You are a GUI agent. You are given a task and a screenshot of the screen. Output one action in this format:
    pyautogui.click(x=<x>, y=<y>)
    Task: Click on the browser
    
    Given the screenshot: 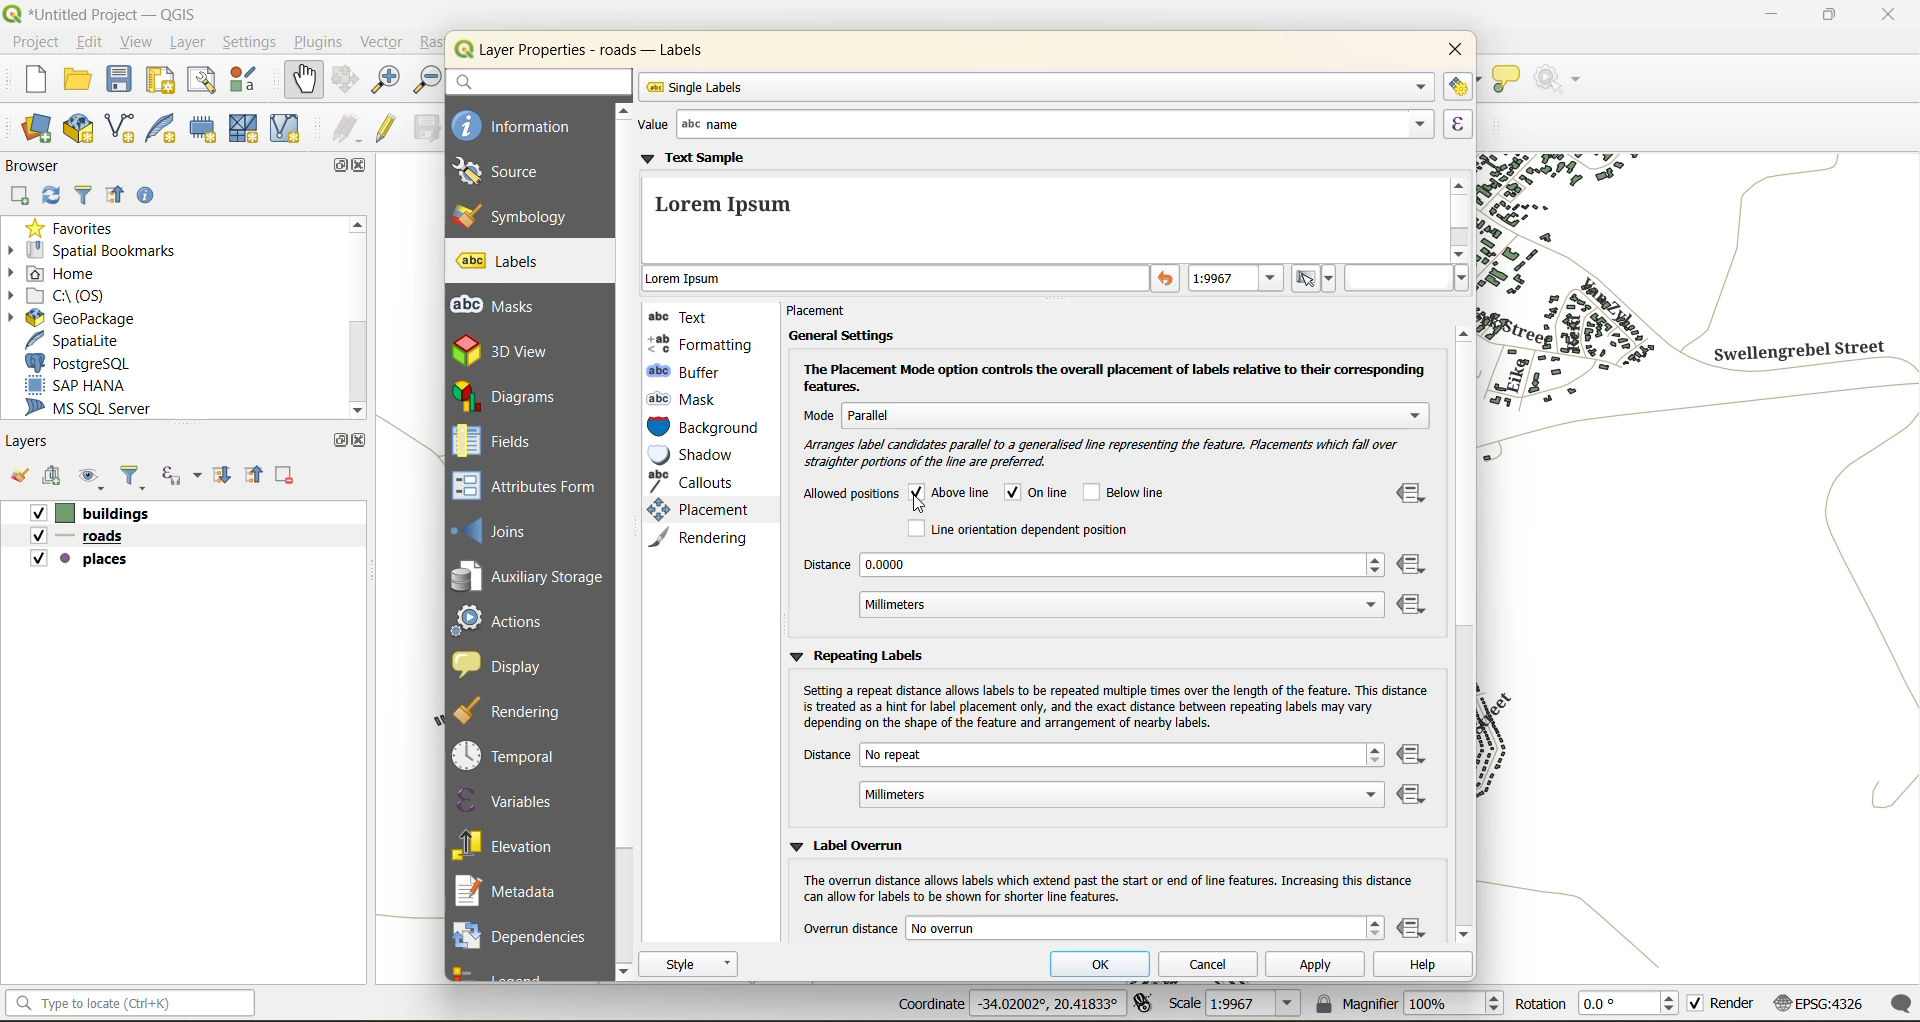 What is the action you would take?
    pyautogui.click(x=36, y=169)
    